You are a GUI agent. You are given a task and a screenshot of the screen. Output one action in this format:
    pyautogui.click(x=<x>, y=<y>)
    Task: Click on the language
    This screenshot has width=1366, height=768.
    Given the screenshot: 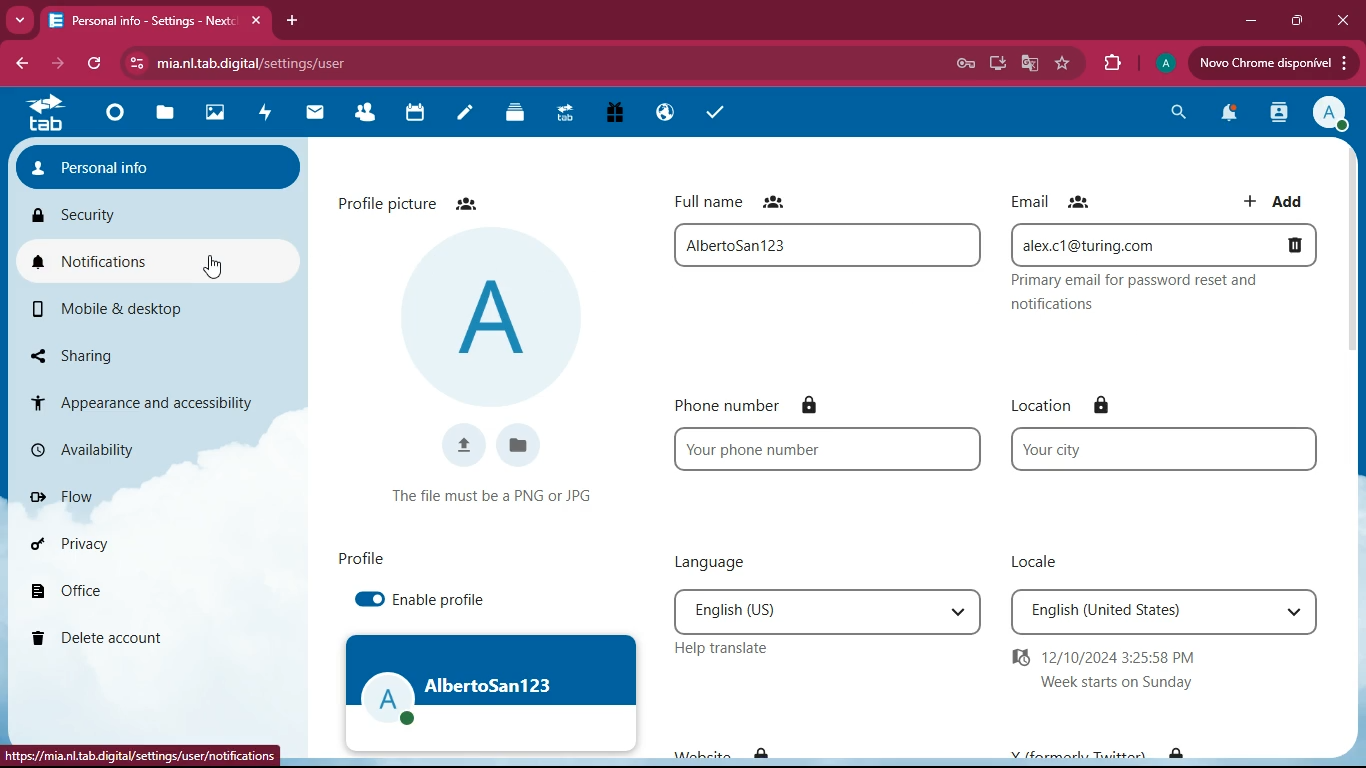 What is the action you would take?
    pyautogui.click(x=830, y=609)
    